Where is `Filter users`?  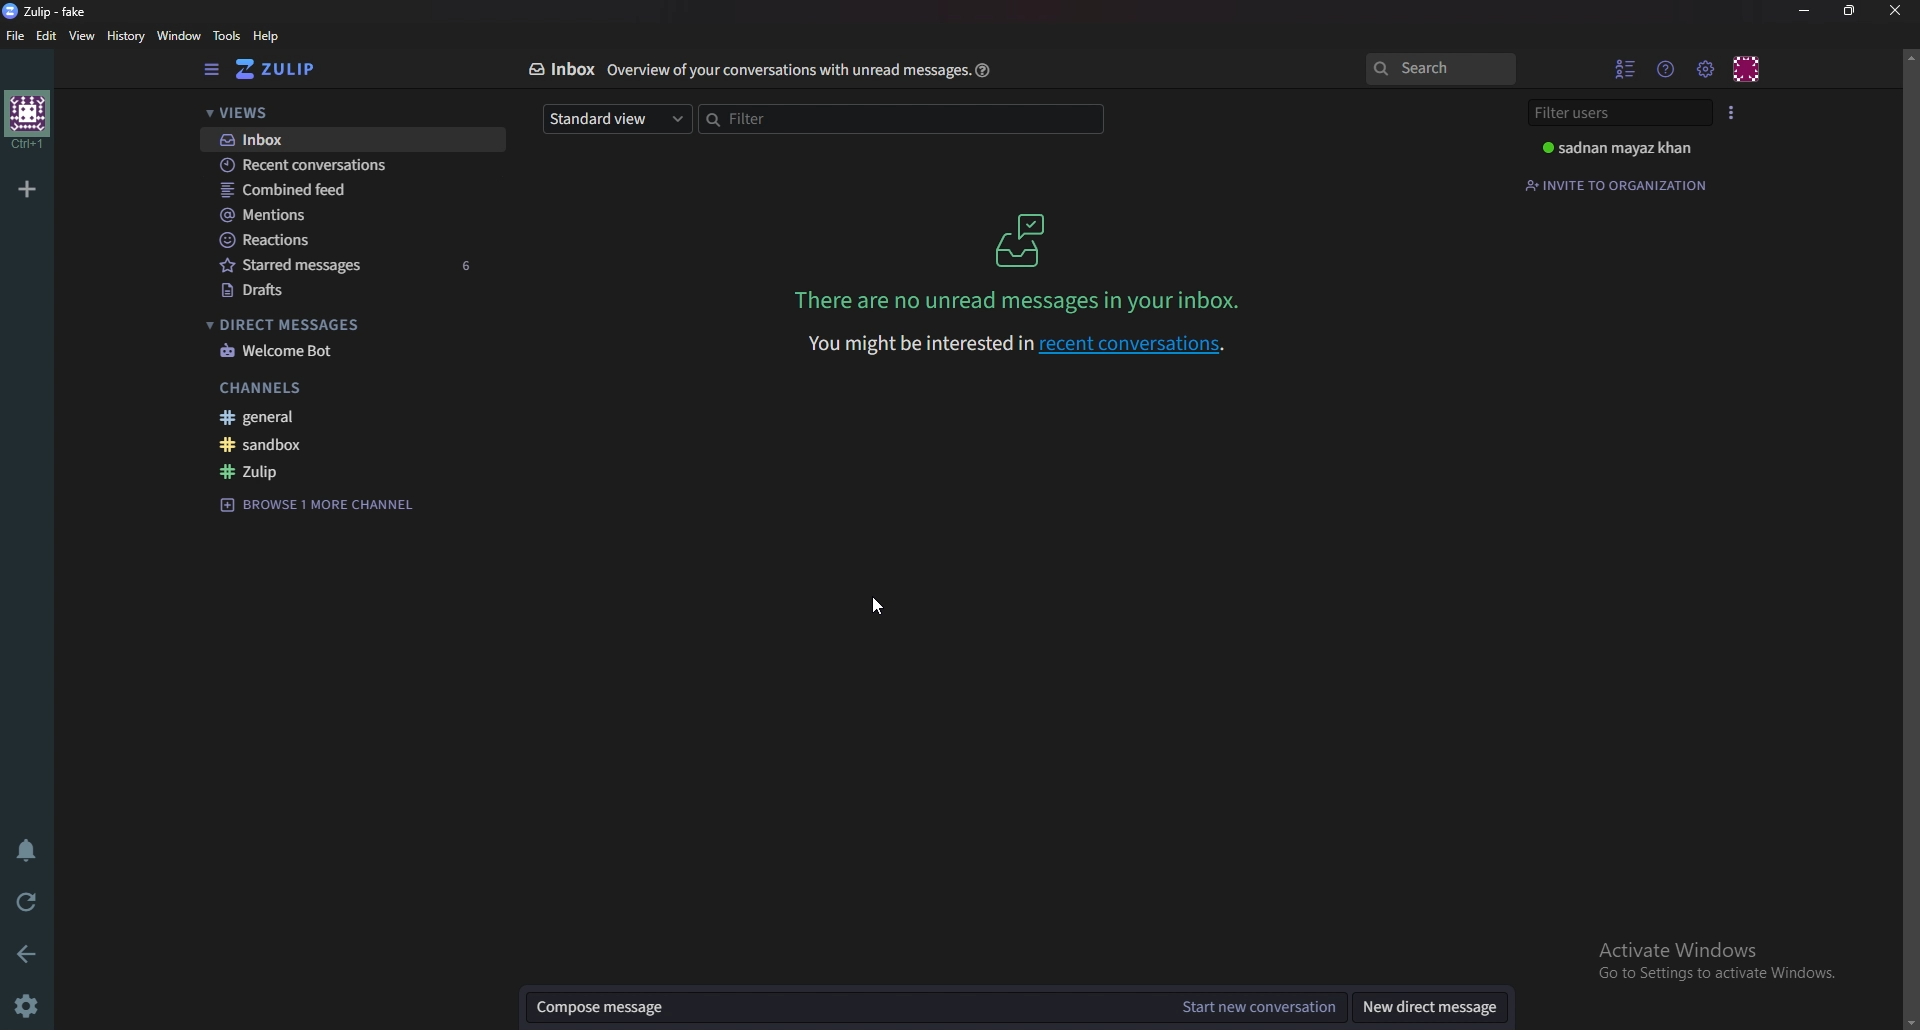 Filter users is located at coordinates (1613, 114).